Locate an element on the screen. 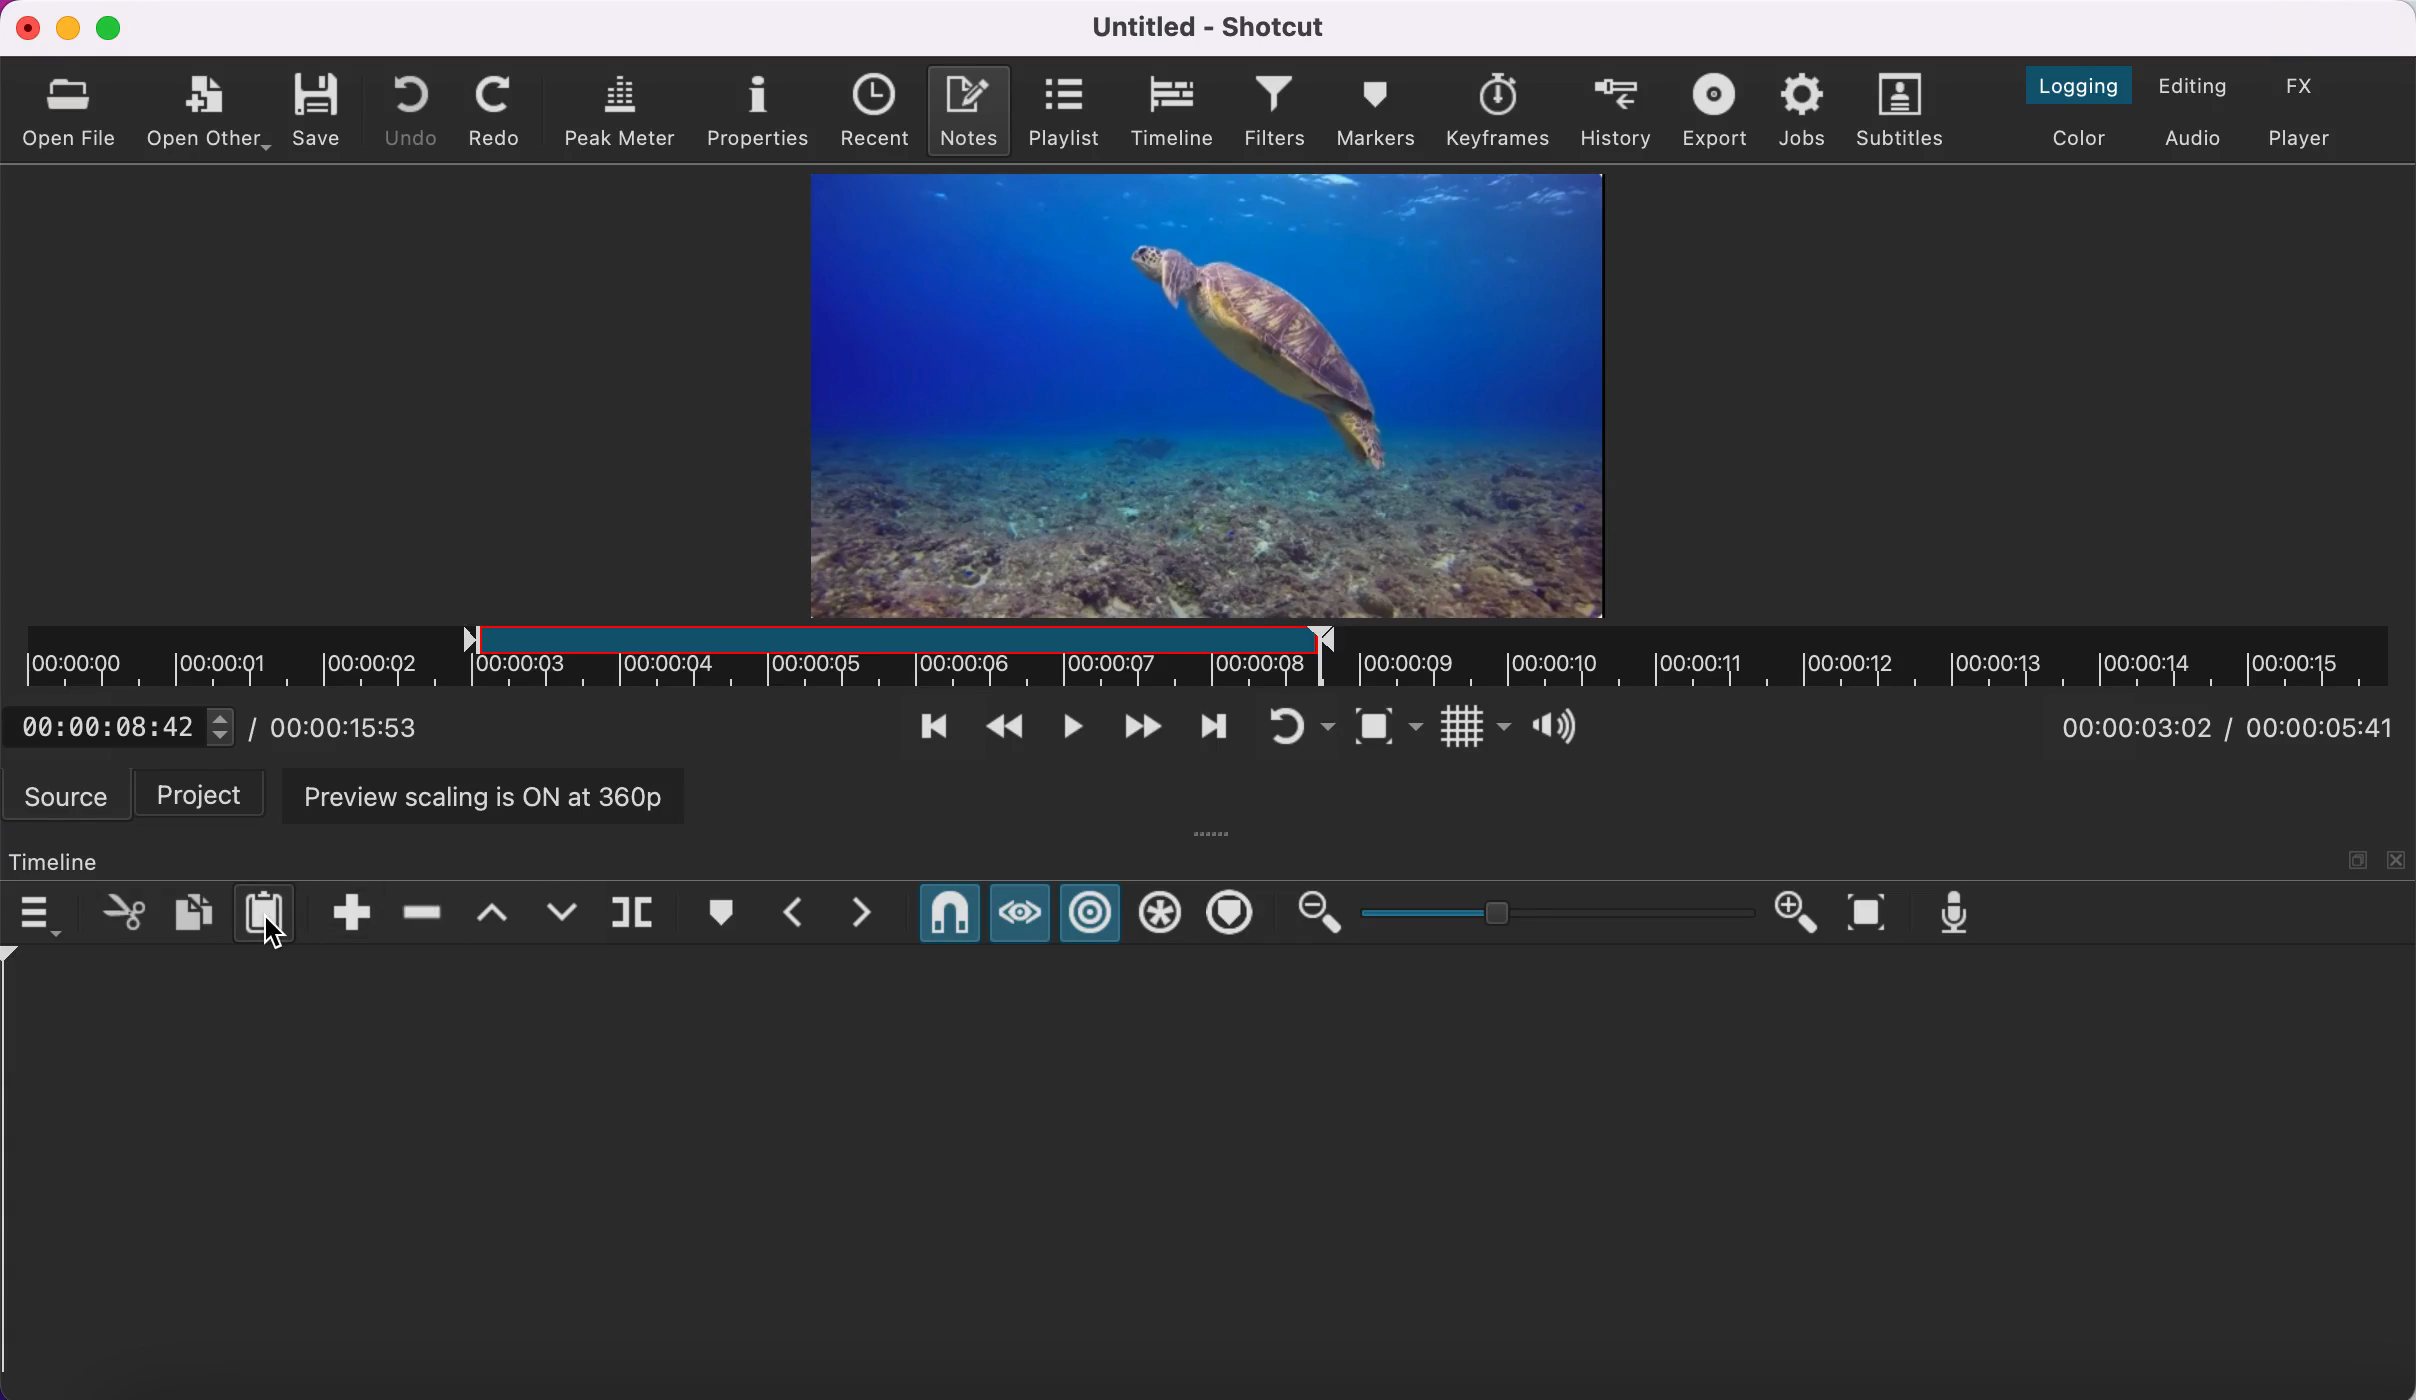 The image size is (2416, 1400). zoom in is located at coordinates (1801, 913).